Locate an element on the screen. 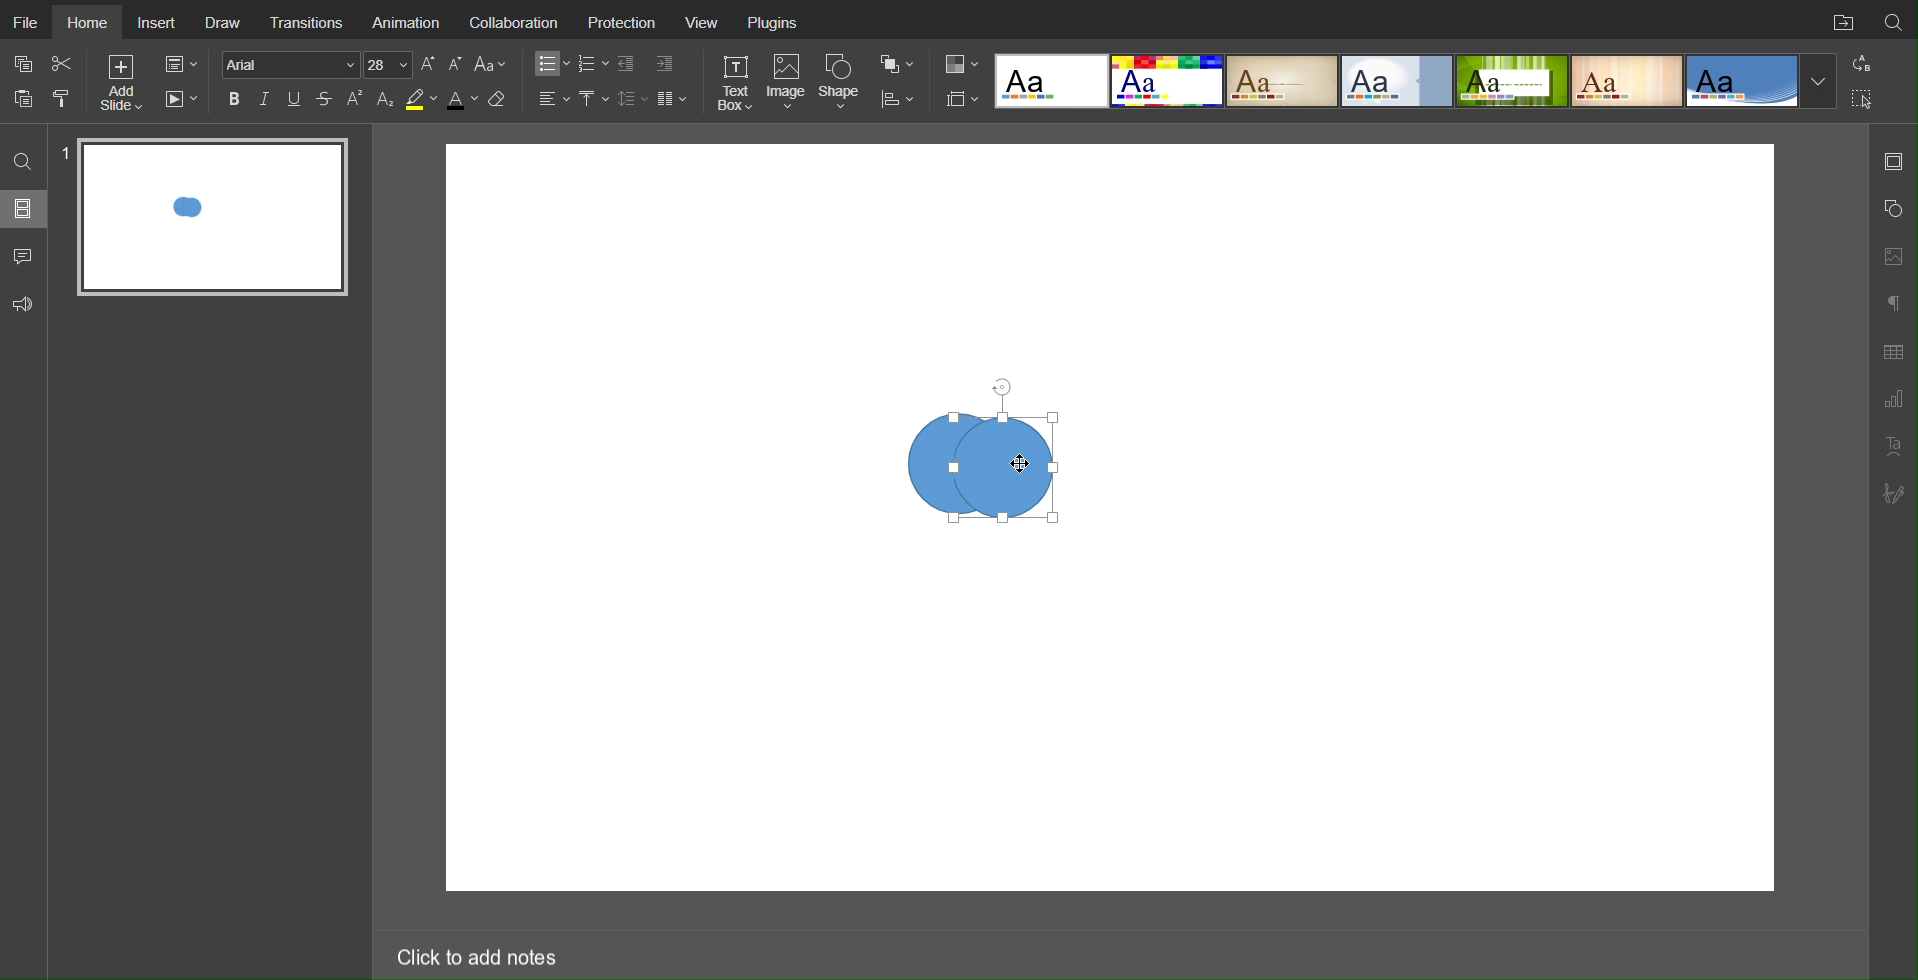 The height and width of the screenshot is (980, 1918). Superscript is located at coordinates (356, 99).